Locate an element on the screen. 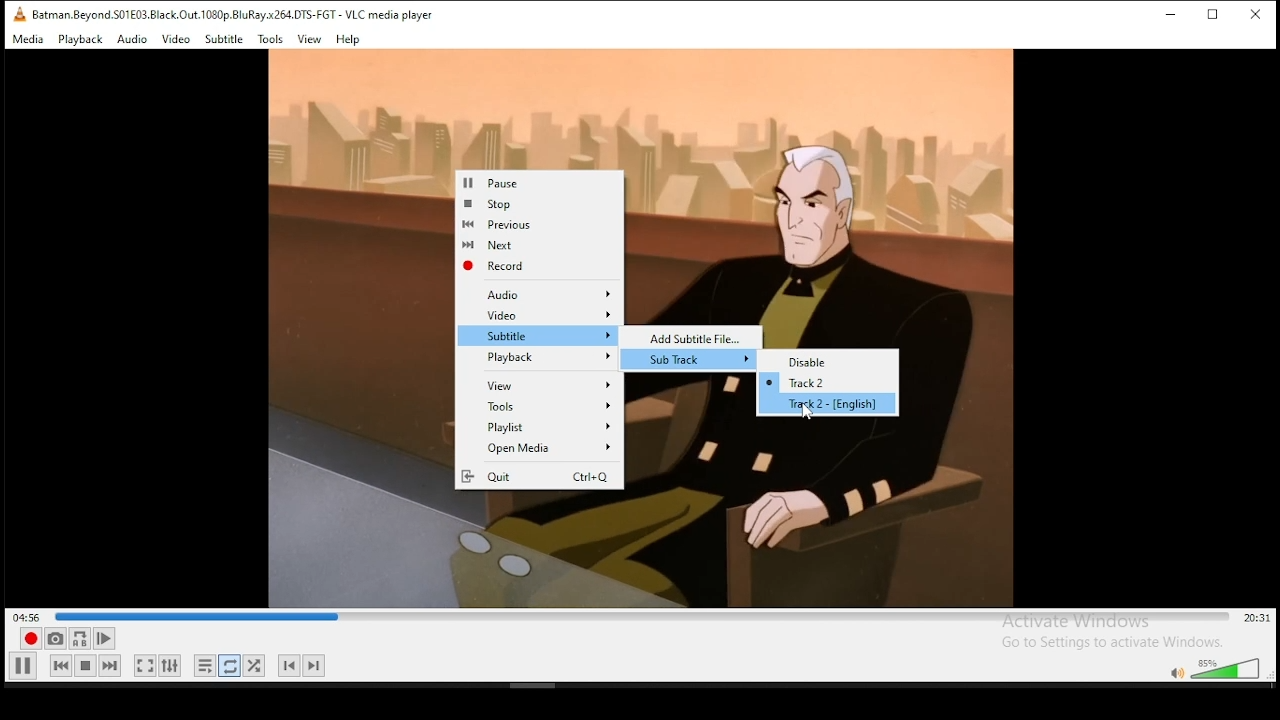  Disable is located at coordinates (838, 362).